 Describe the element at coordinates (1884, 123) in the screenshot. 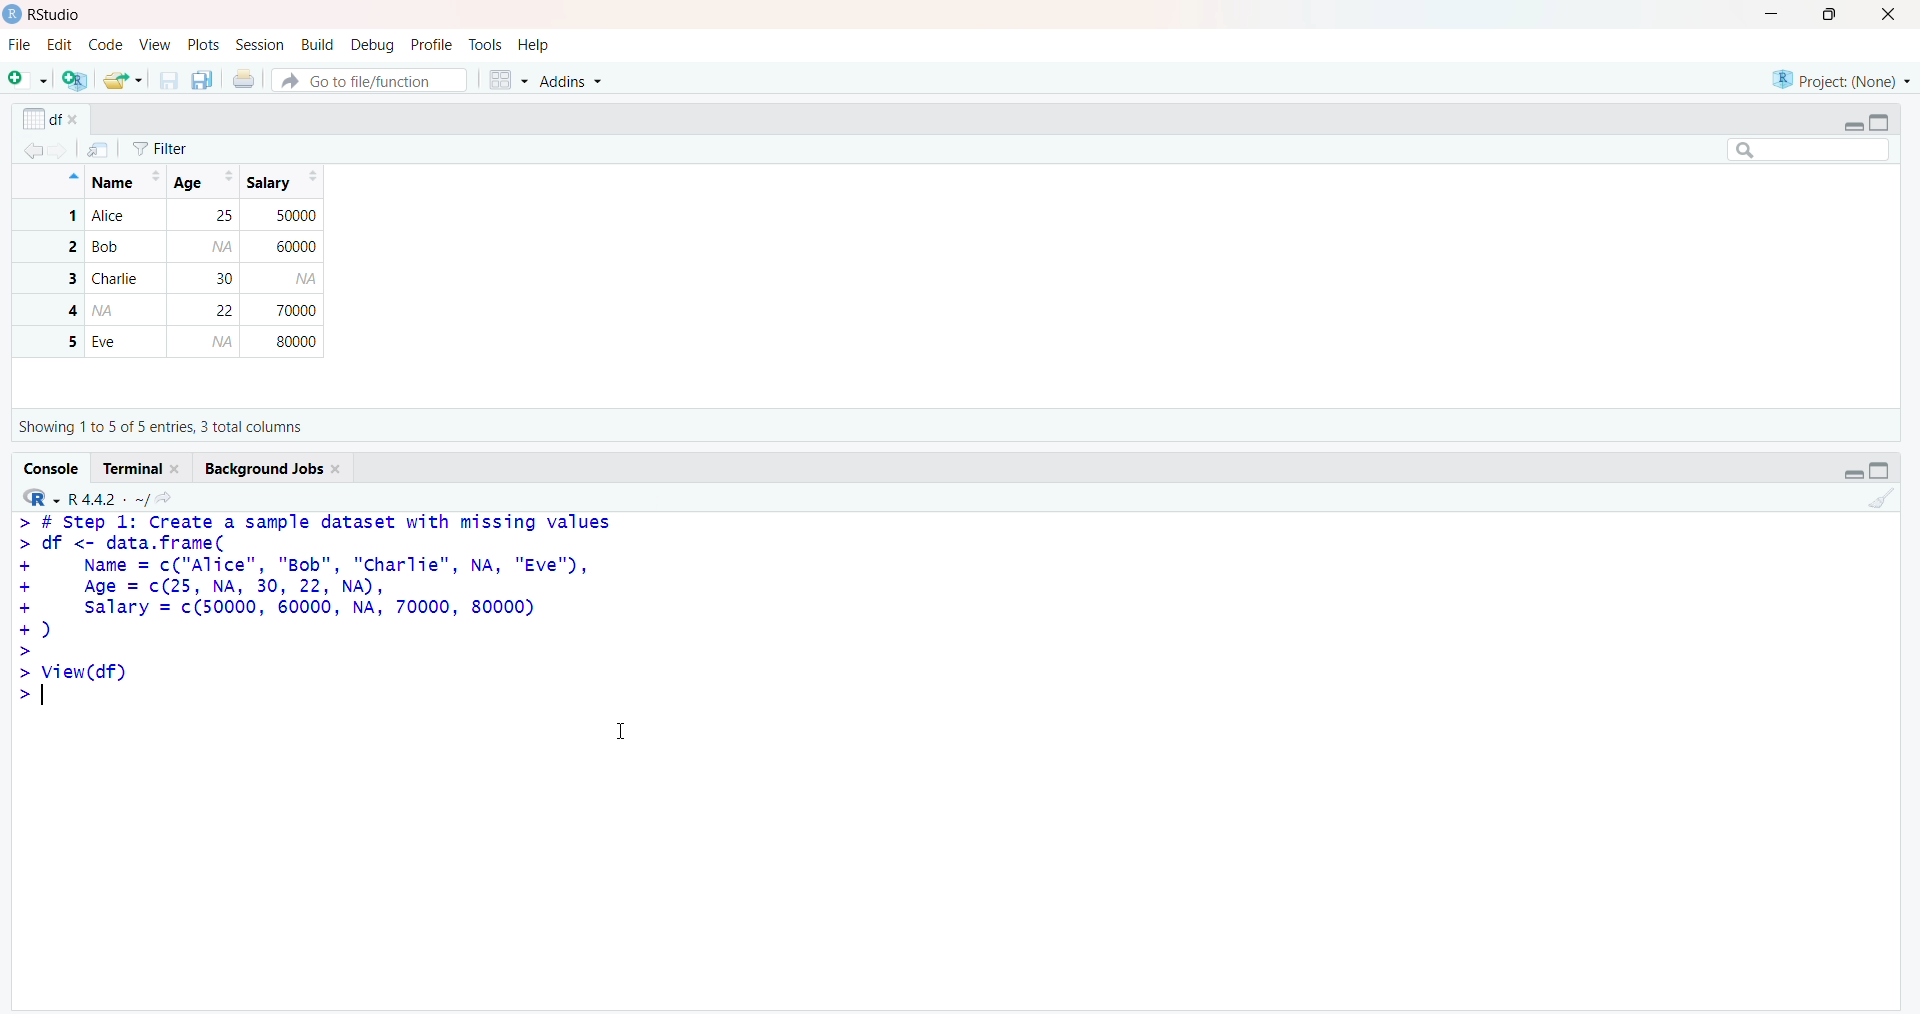

I see `Maximize` at that location.